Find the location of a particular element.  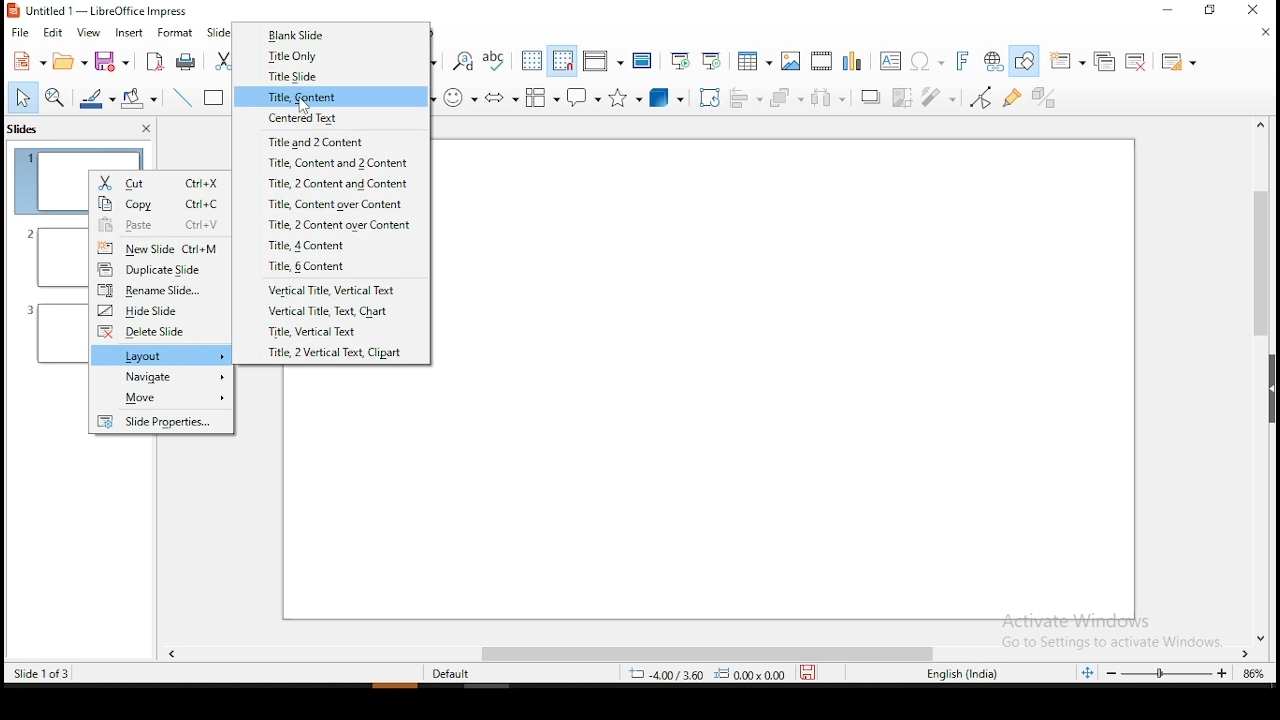

insert image is located at coordinates (789, 62).